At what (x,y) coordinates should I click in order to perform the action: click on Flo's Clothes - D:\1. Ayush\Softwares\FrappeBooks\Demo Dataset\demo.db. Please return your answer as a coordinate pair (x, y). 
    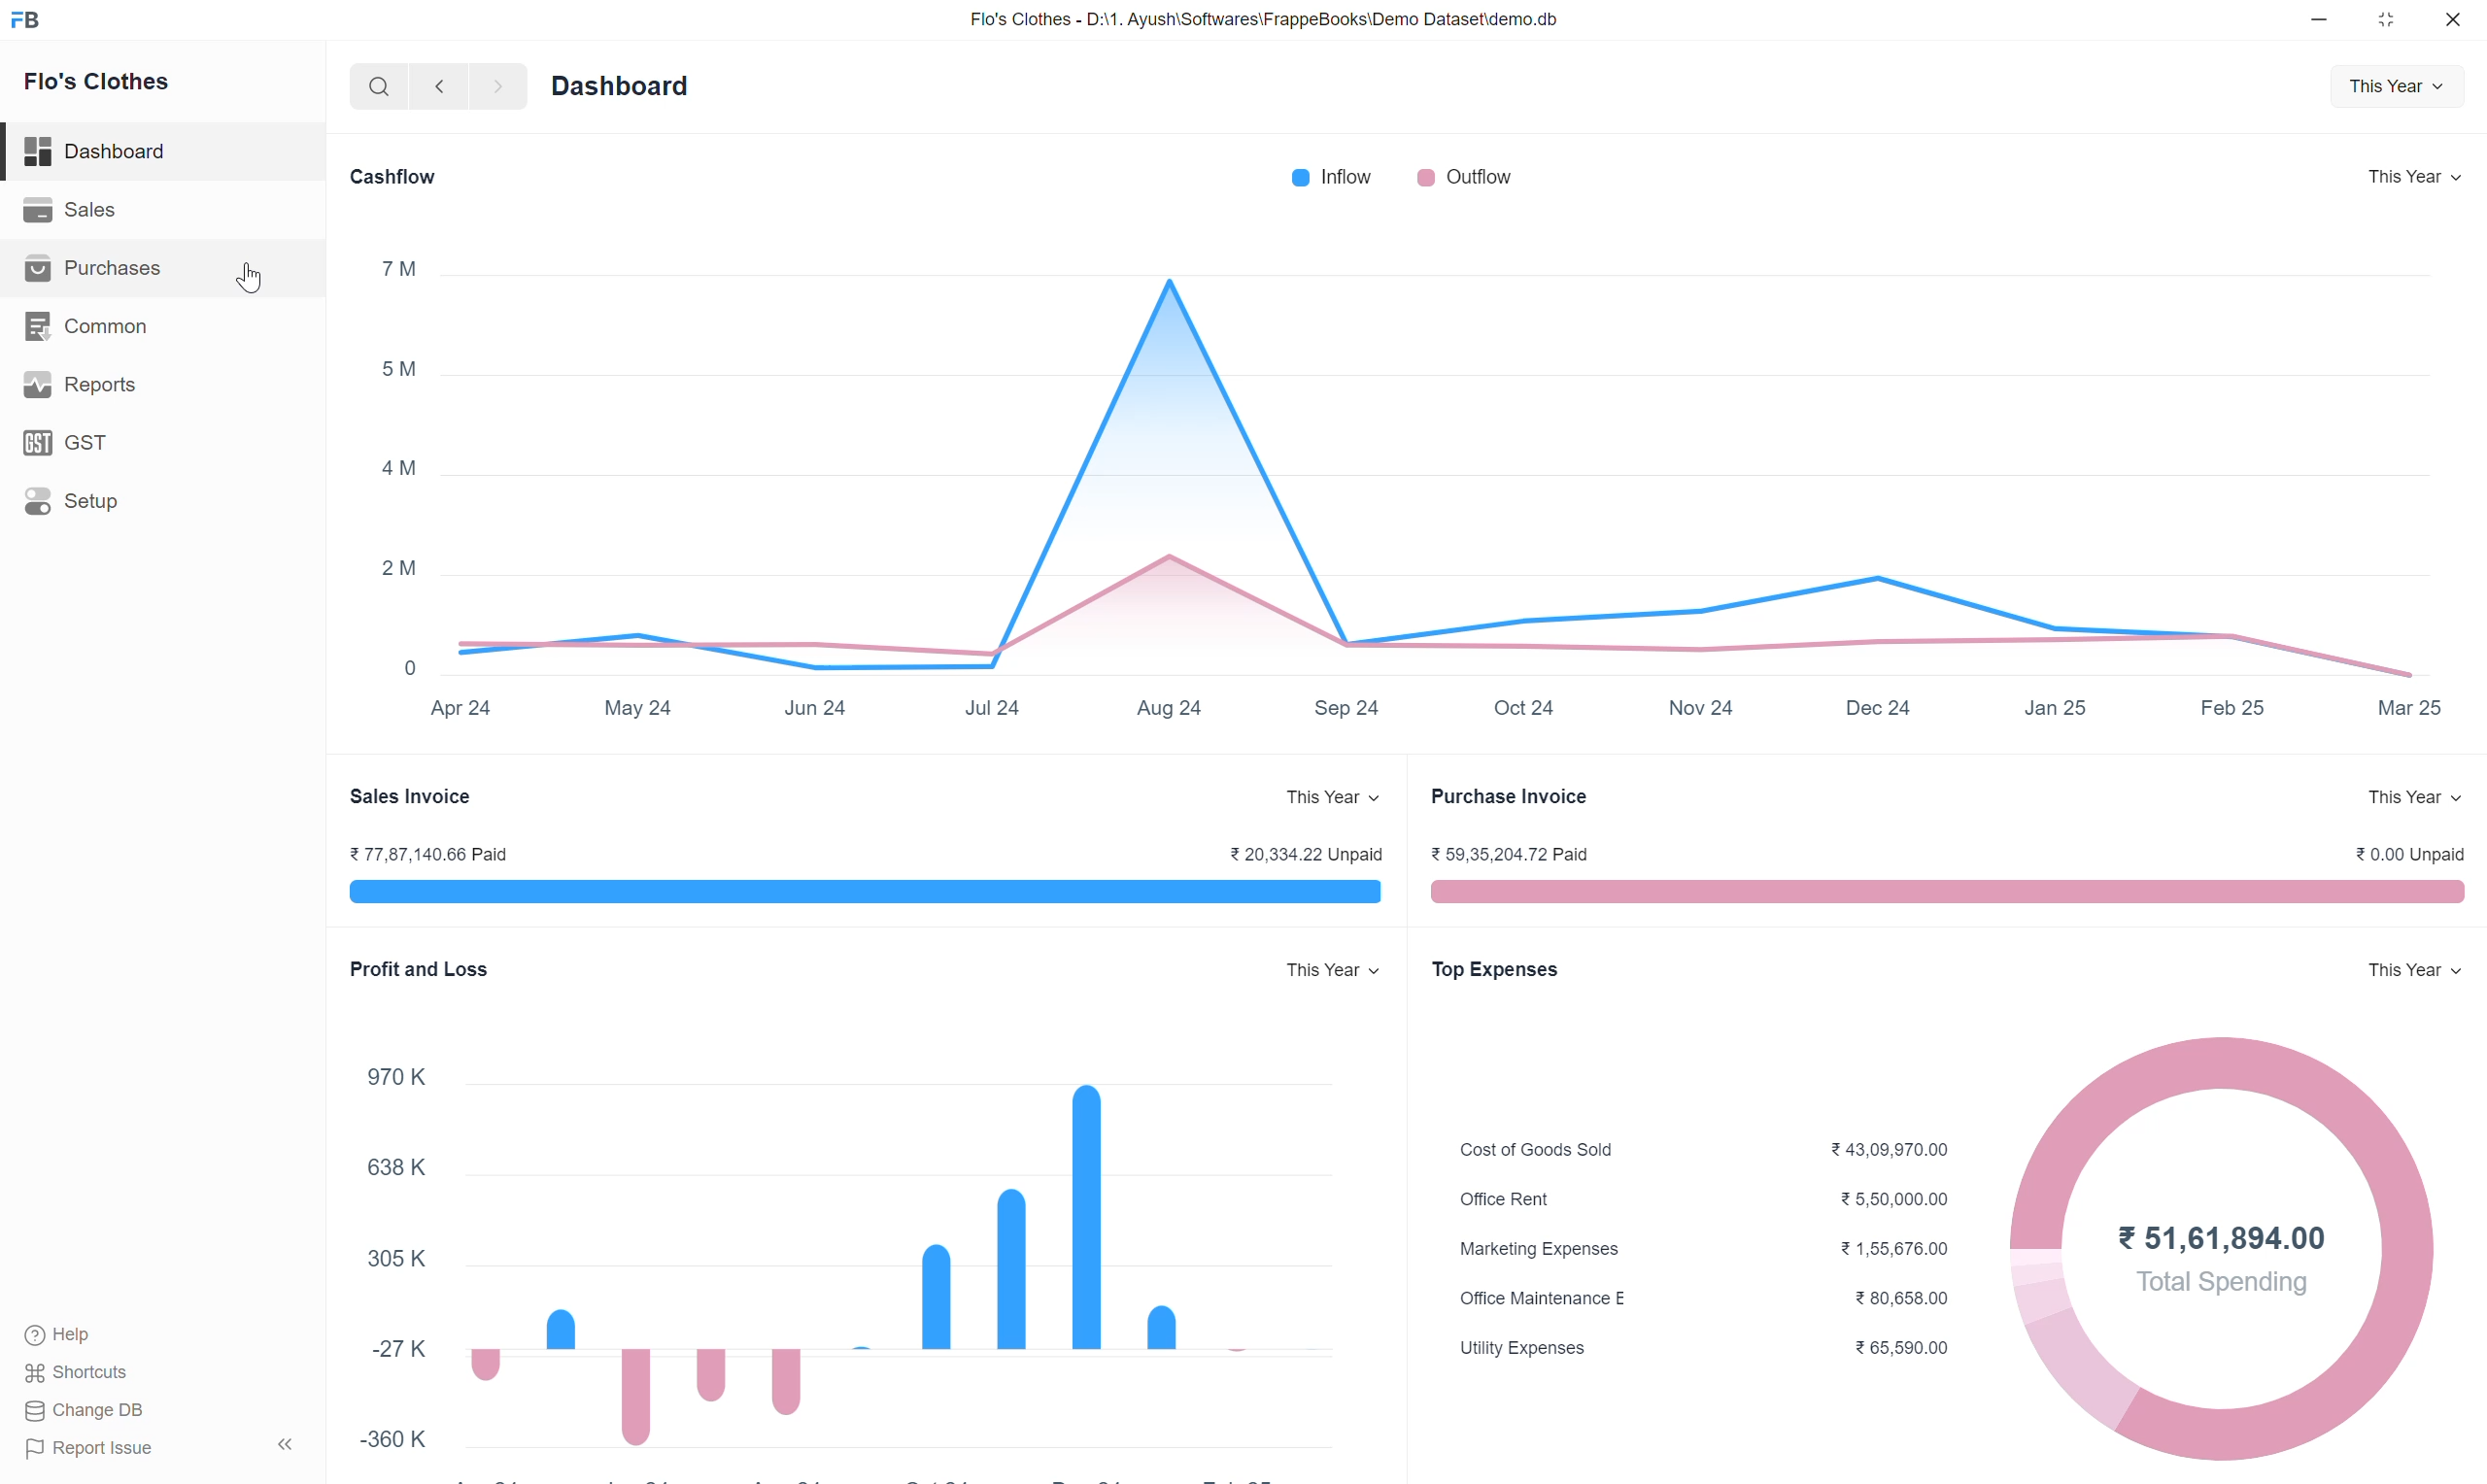
    Looking at the image, I should click on (1264, 20).